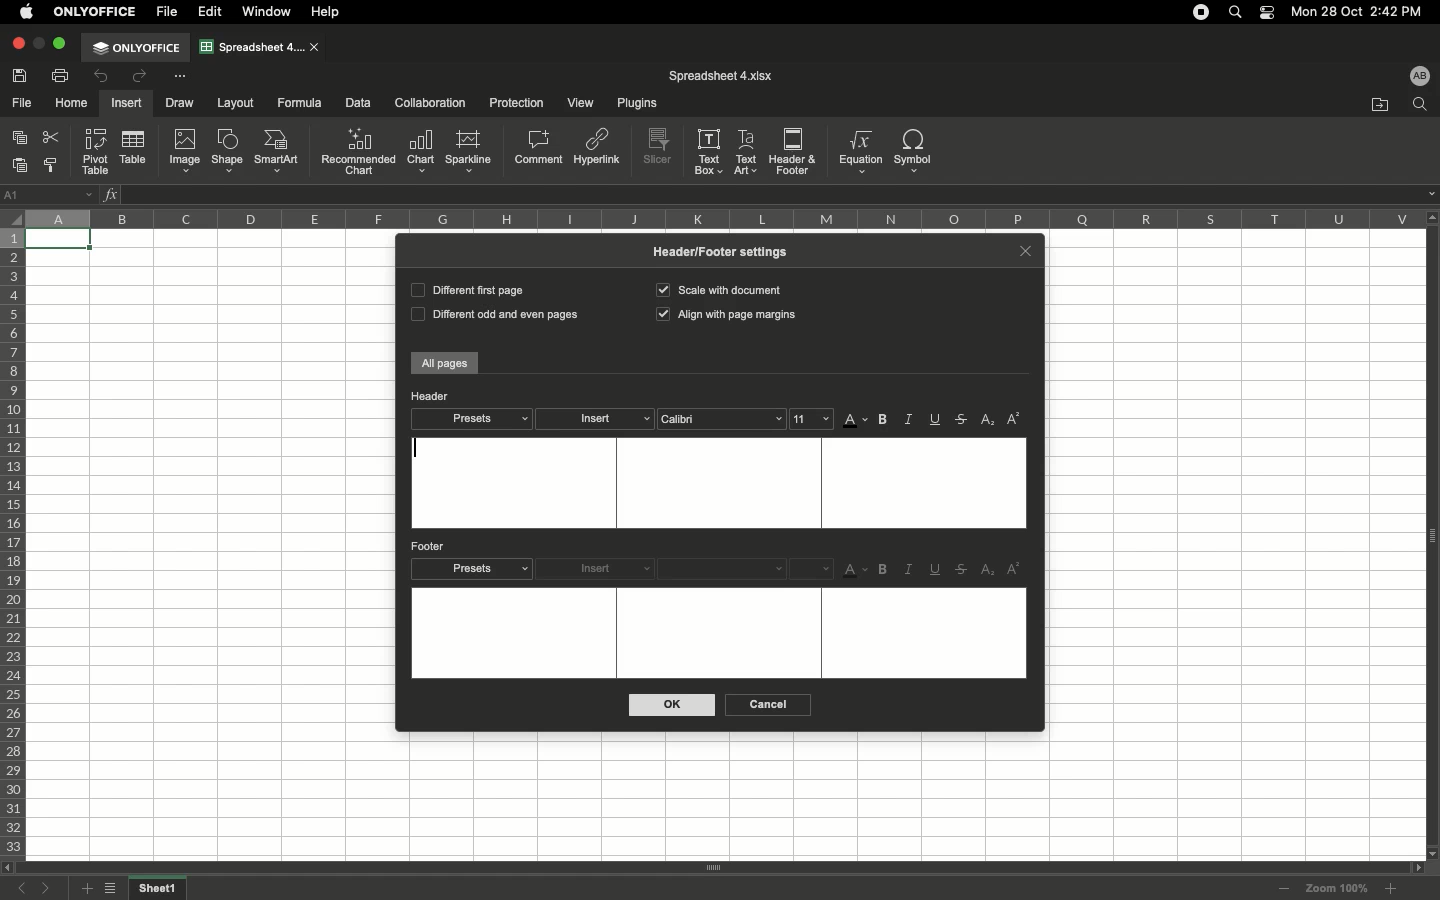  What do you see at coordinates (713, 869) in the screenshot?
I see `Scroll` at bounding box center [713, 869].